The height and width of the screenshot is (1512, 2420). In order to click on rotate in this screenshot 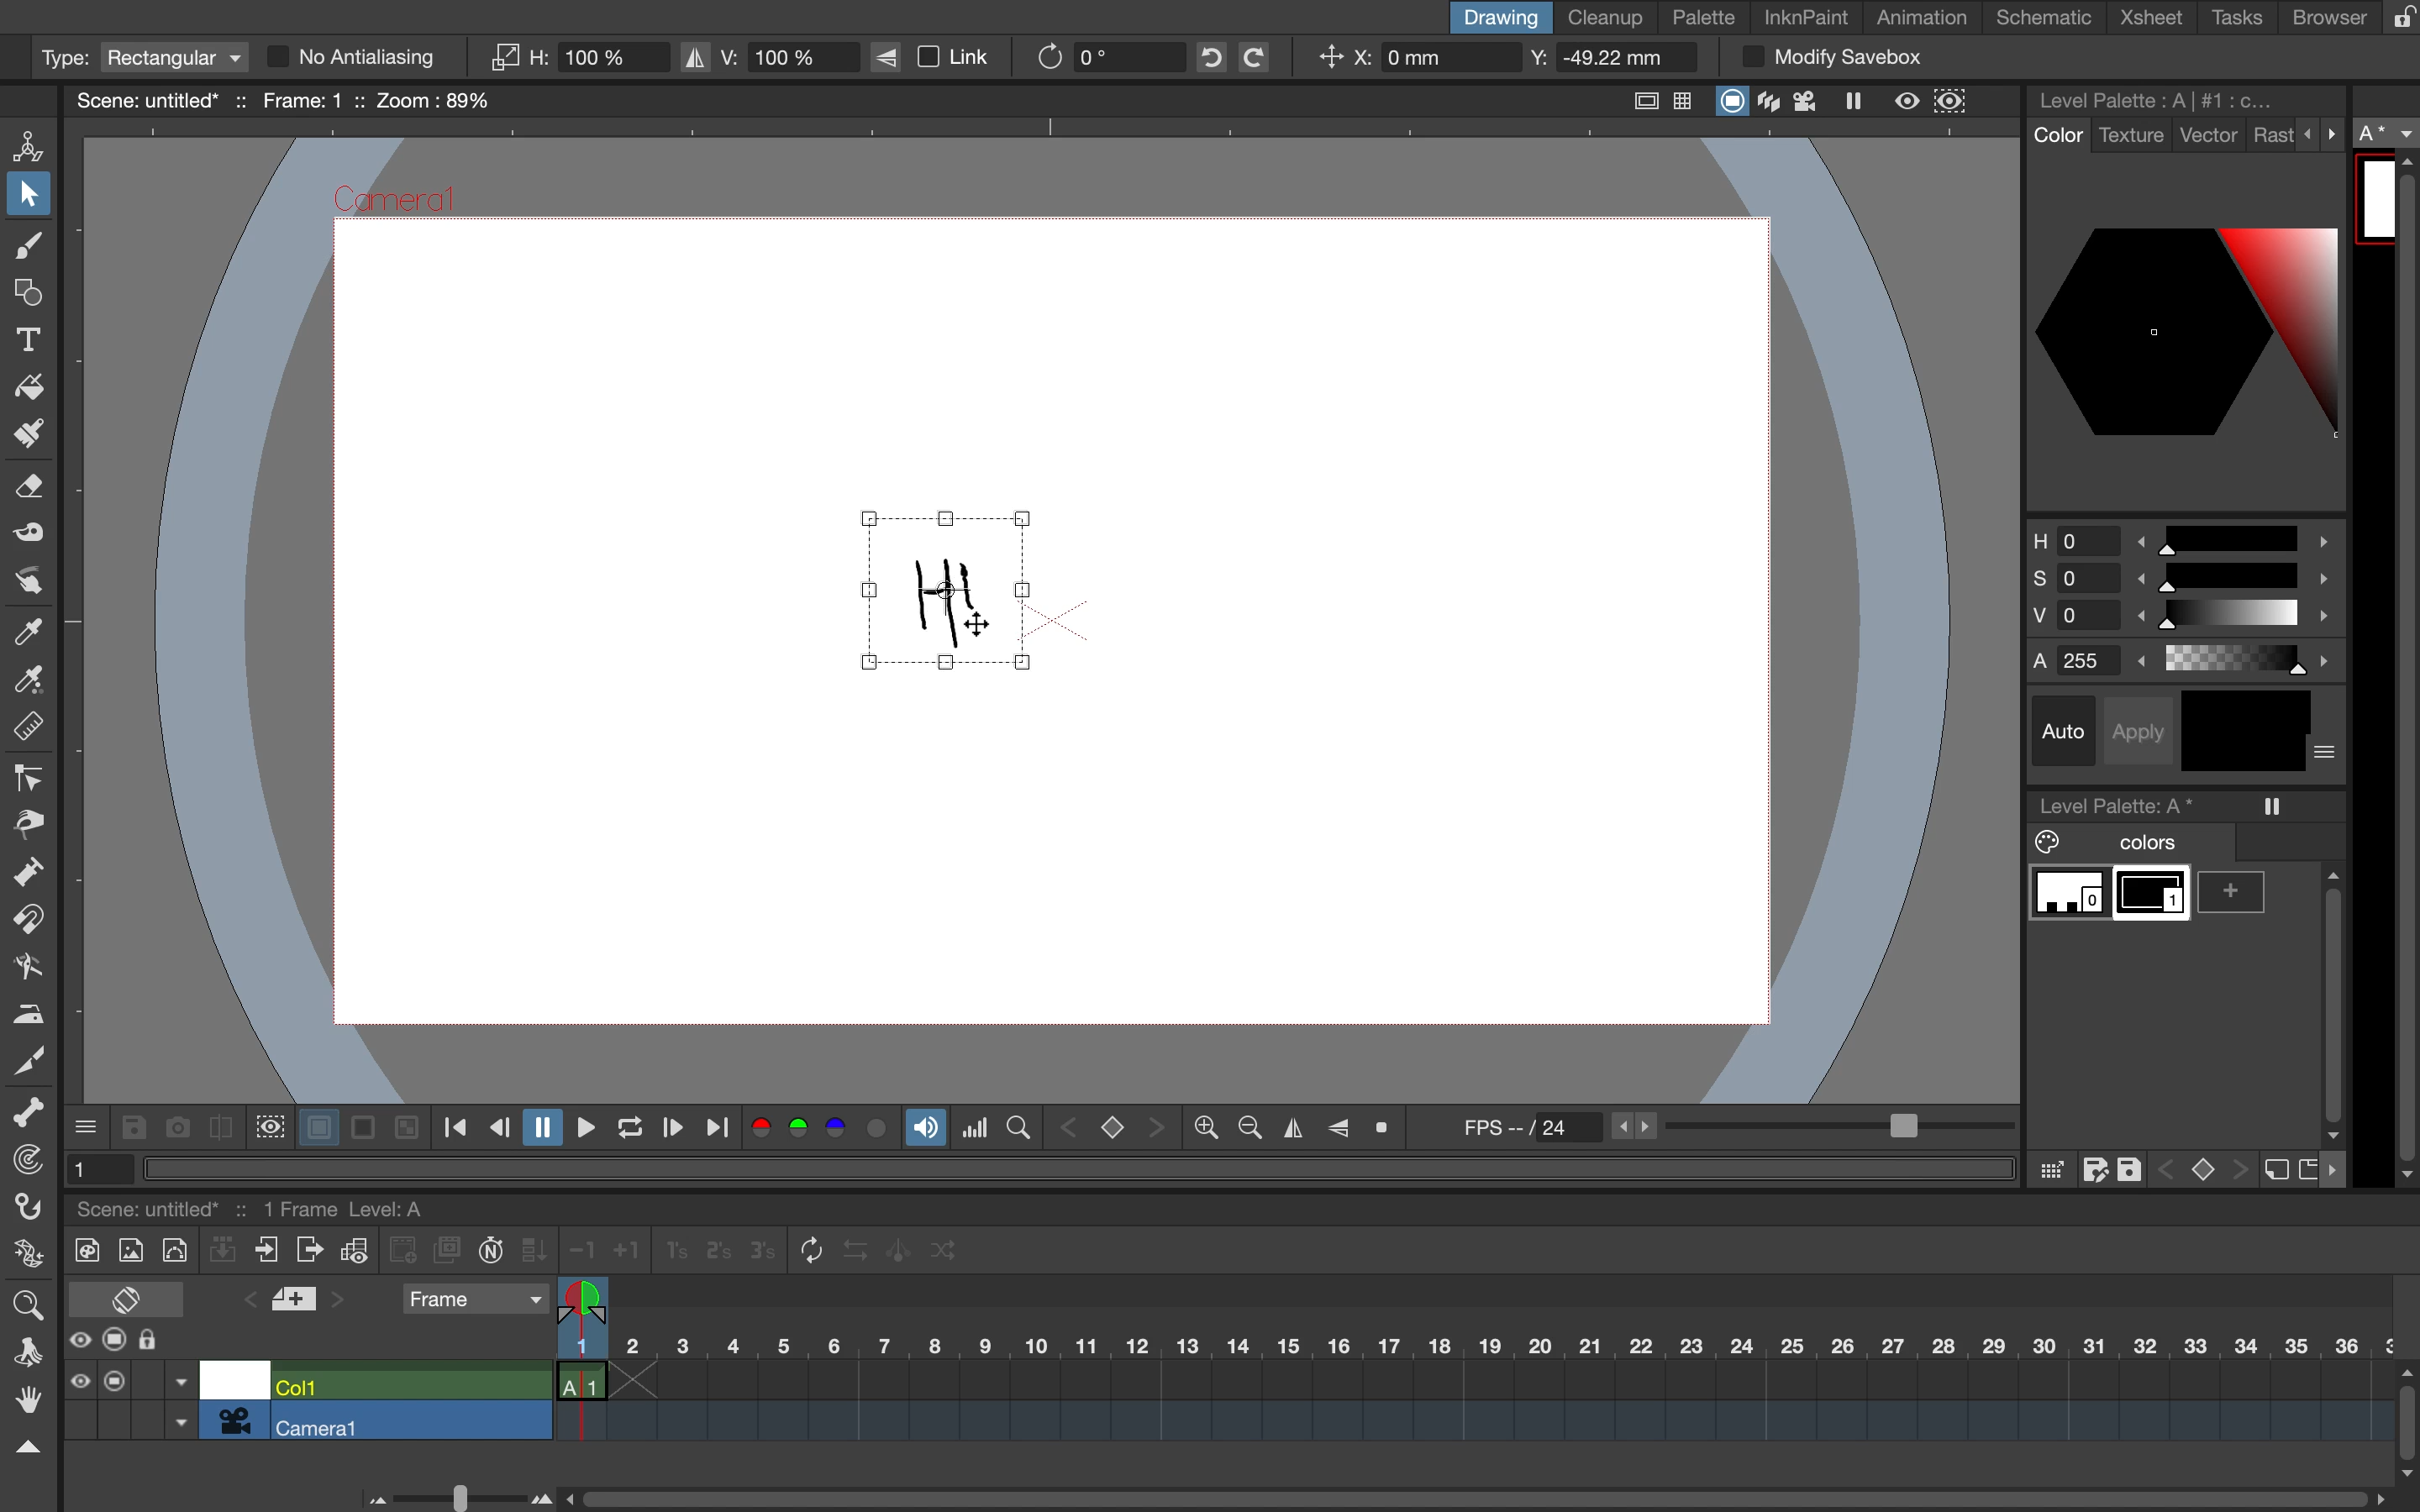, I will do `click(1093, 56)`.